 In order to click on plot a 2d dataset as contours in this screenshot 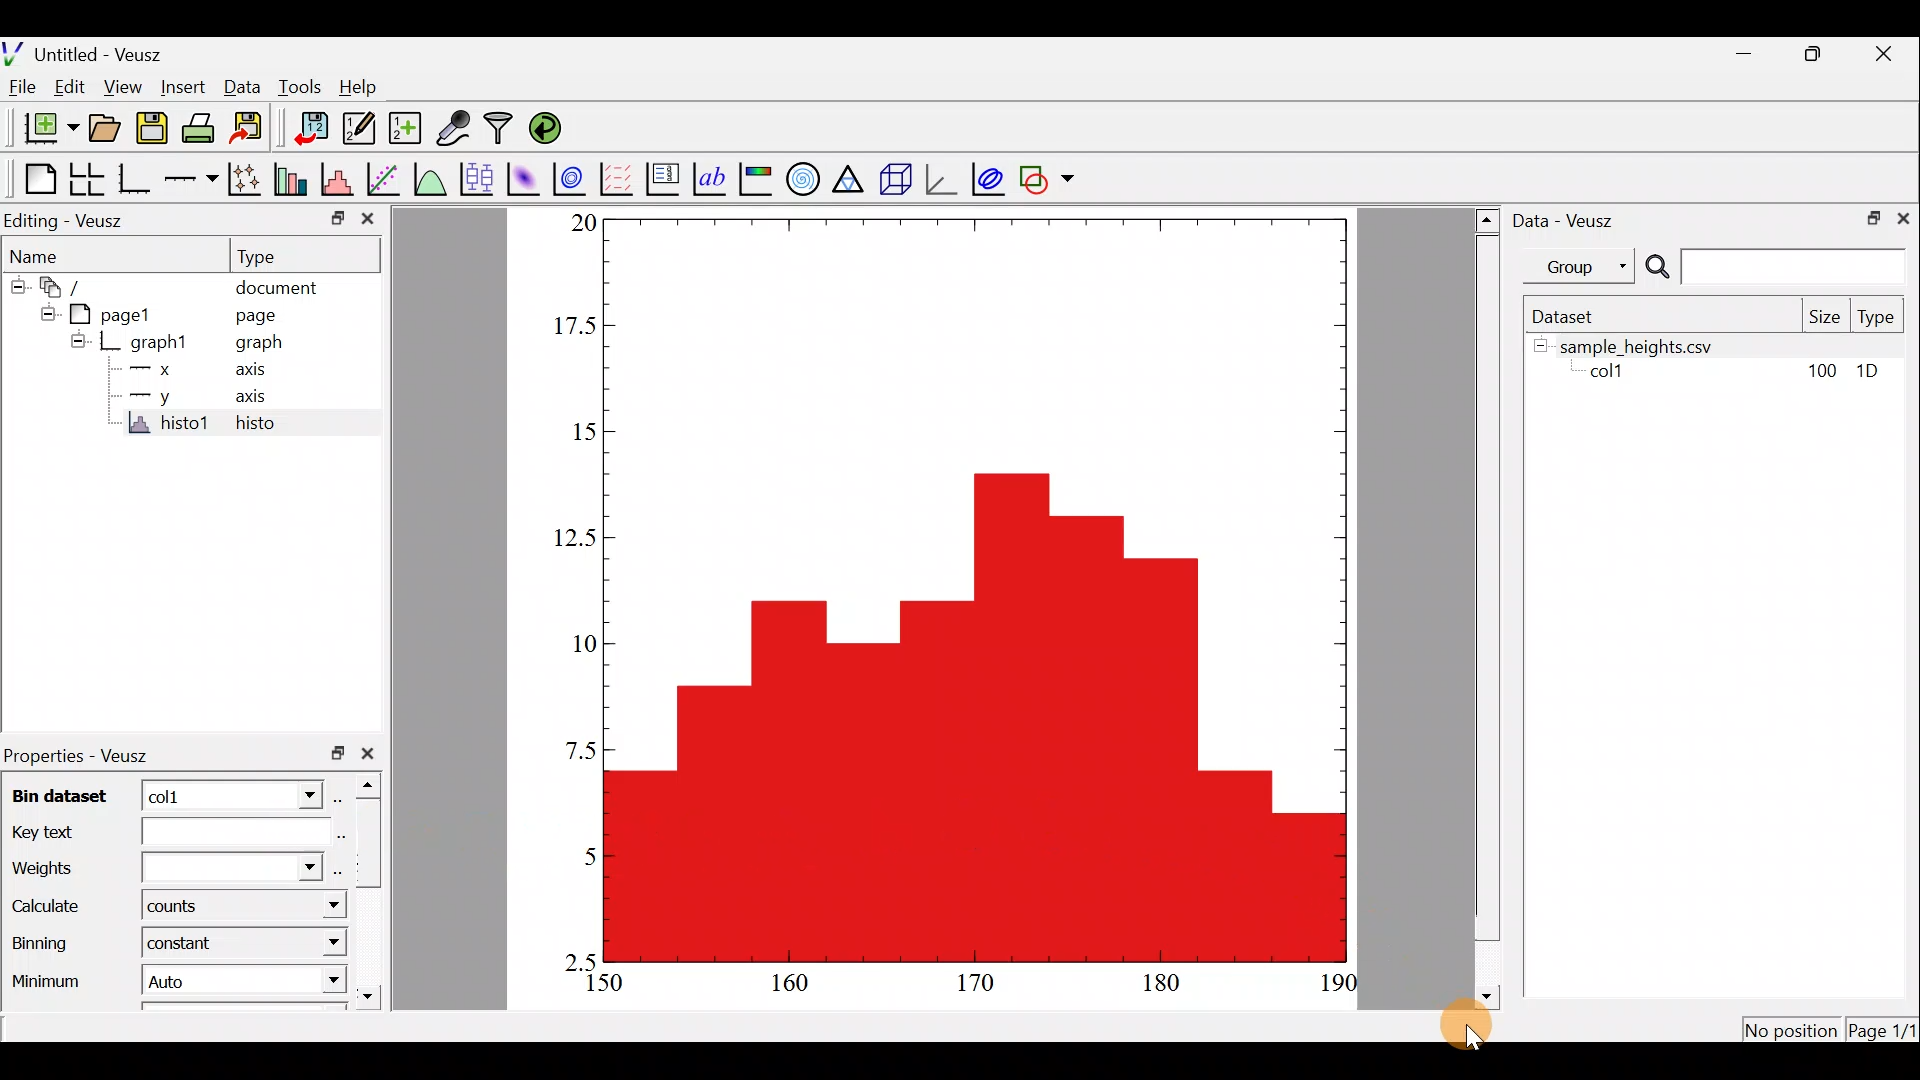, I will do `click(574, 179)`.